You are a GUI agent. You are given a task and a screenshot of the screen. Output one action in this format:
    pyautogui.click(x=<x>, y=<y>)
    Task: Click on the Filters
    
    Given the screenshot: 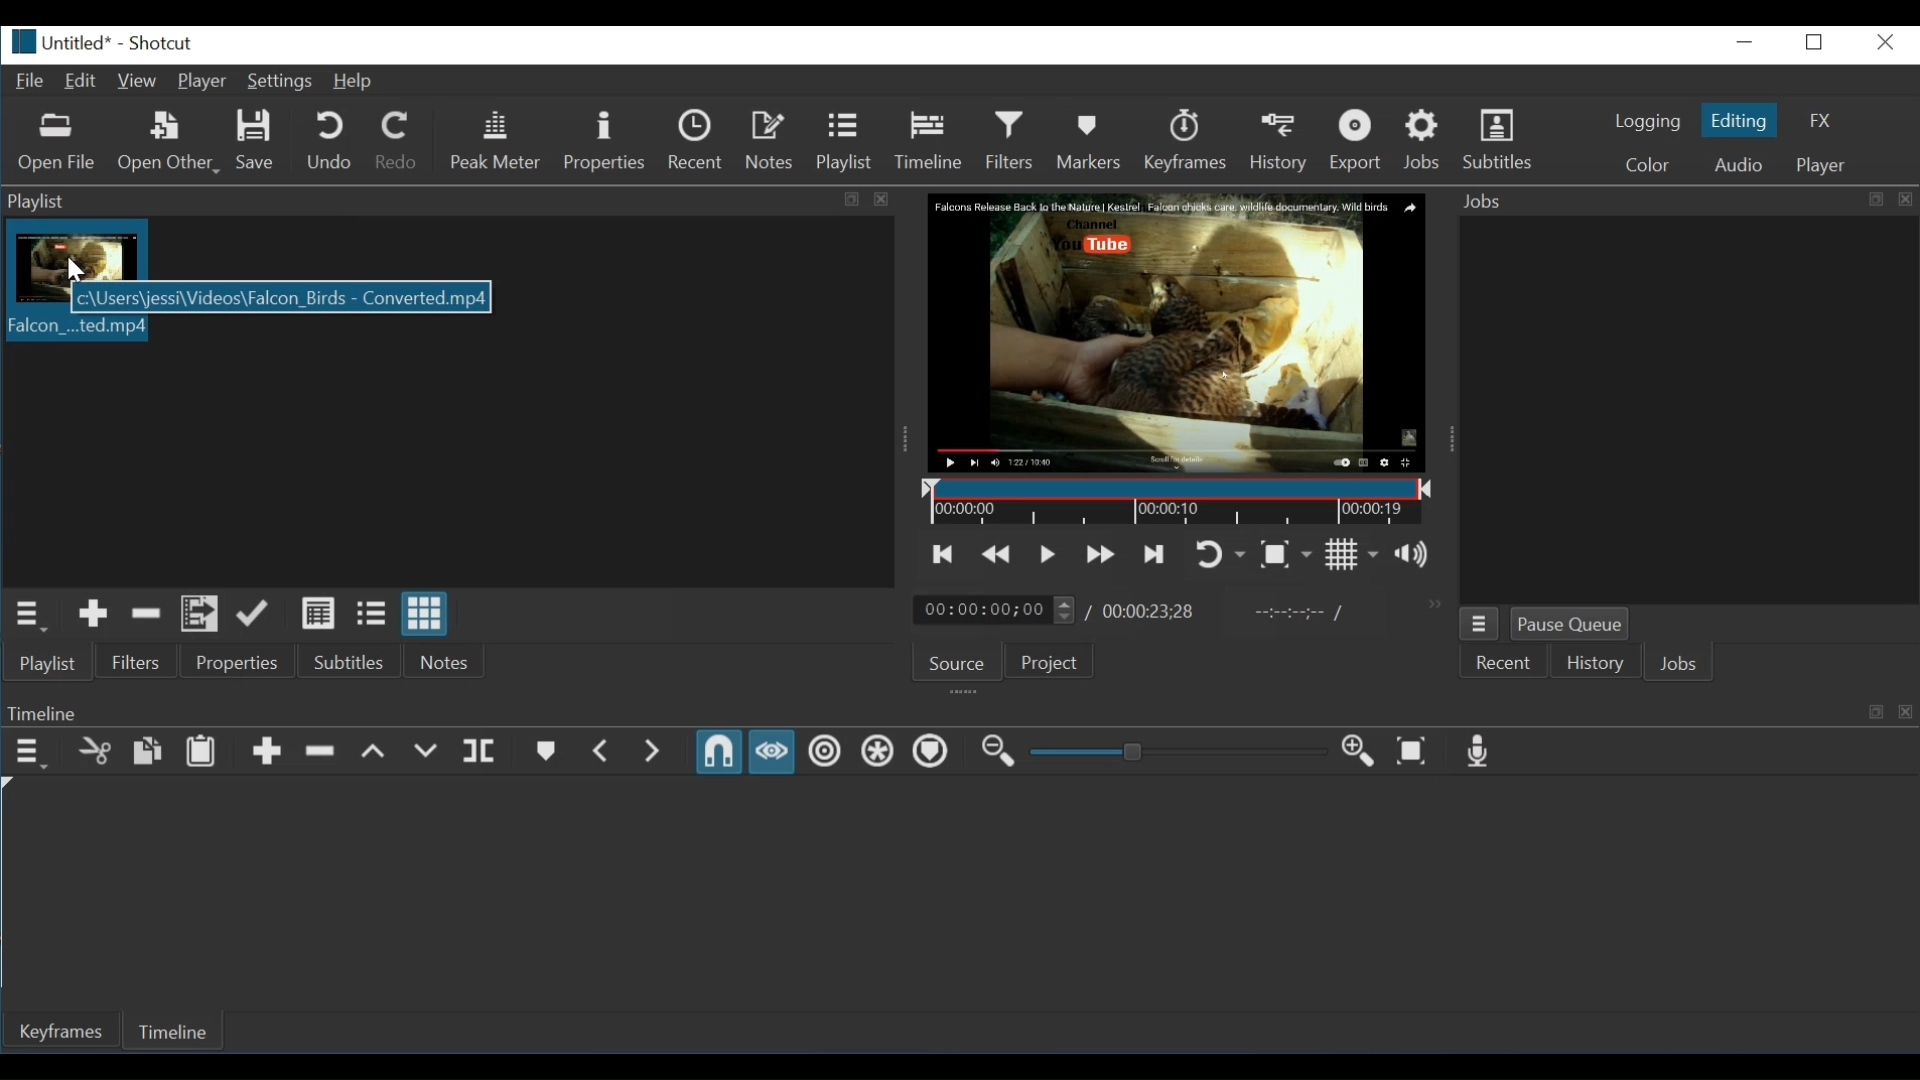 What is the action you would take?
    pyautogui.click(x=1010, y=140)
    